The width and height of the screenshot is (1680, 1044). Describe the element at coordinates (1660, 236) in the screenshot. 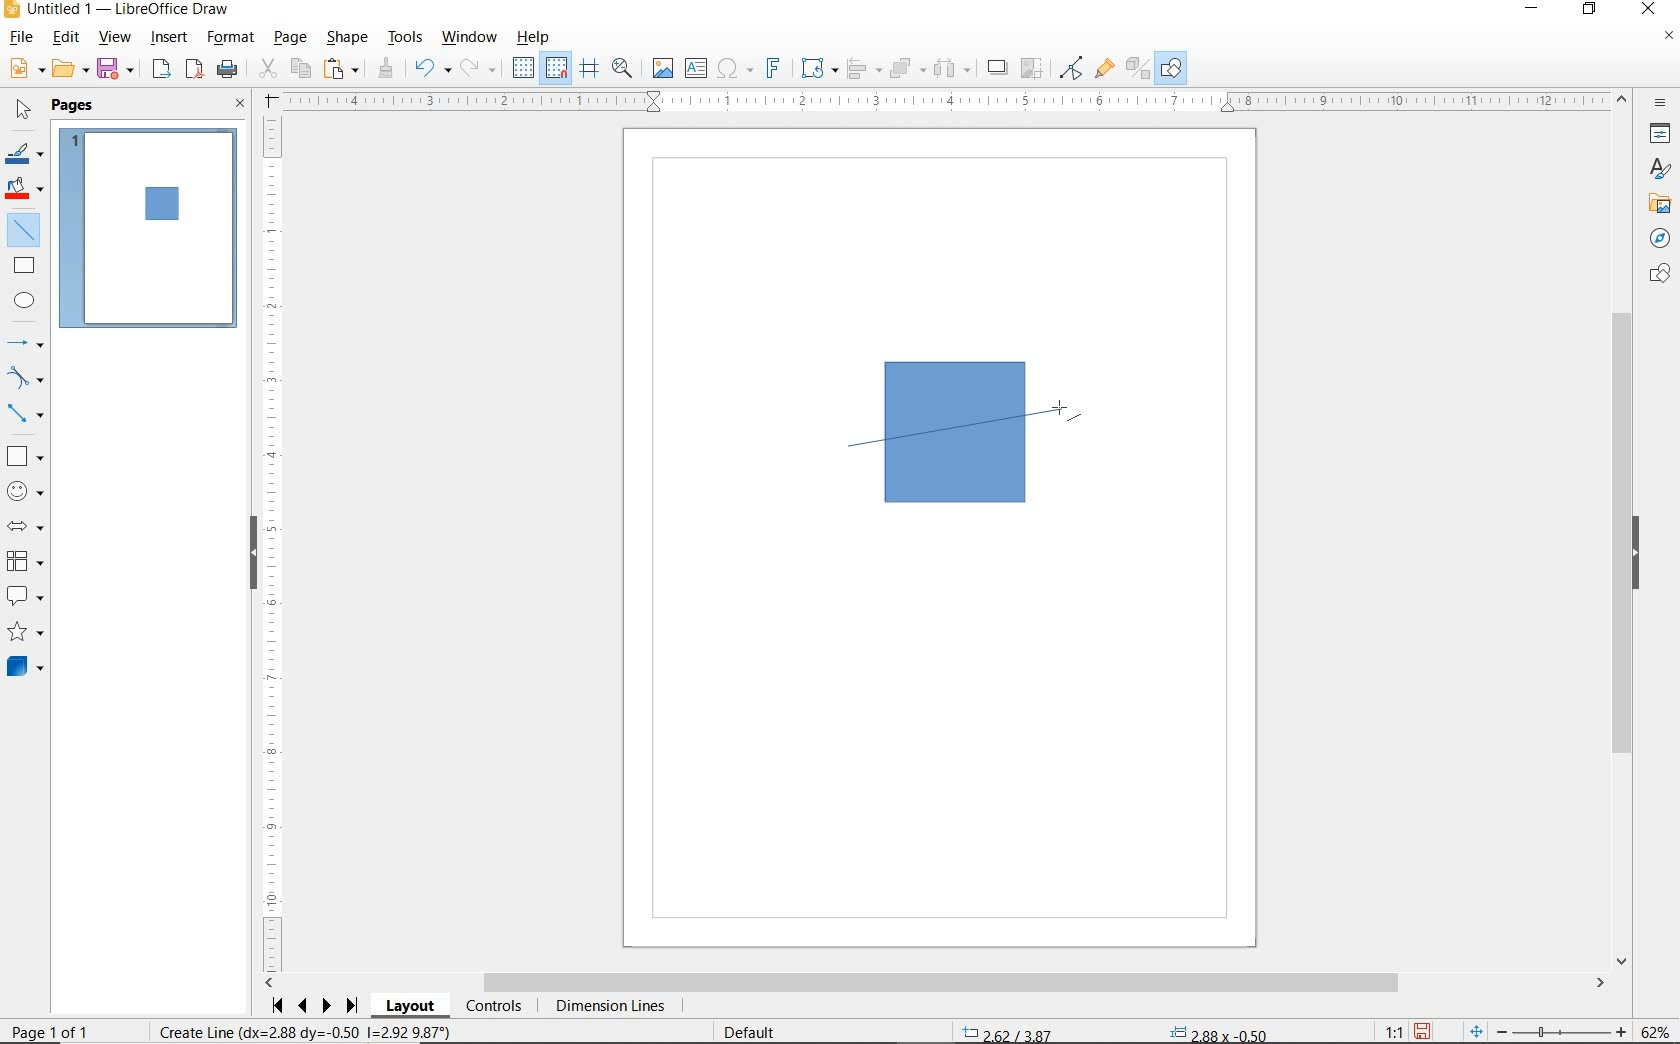

I see `NAVIGATOR` at that location.